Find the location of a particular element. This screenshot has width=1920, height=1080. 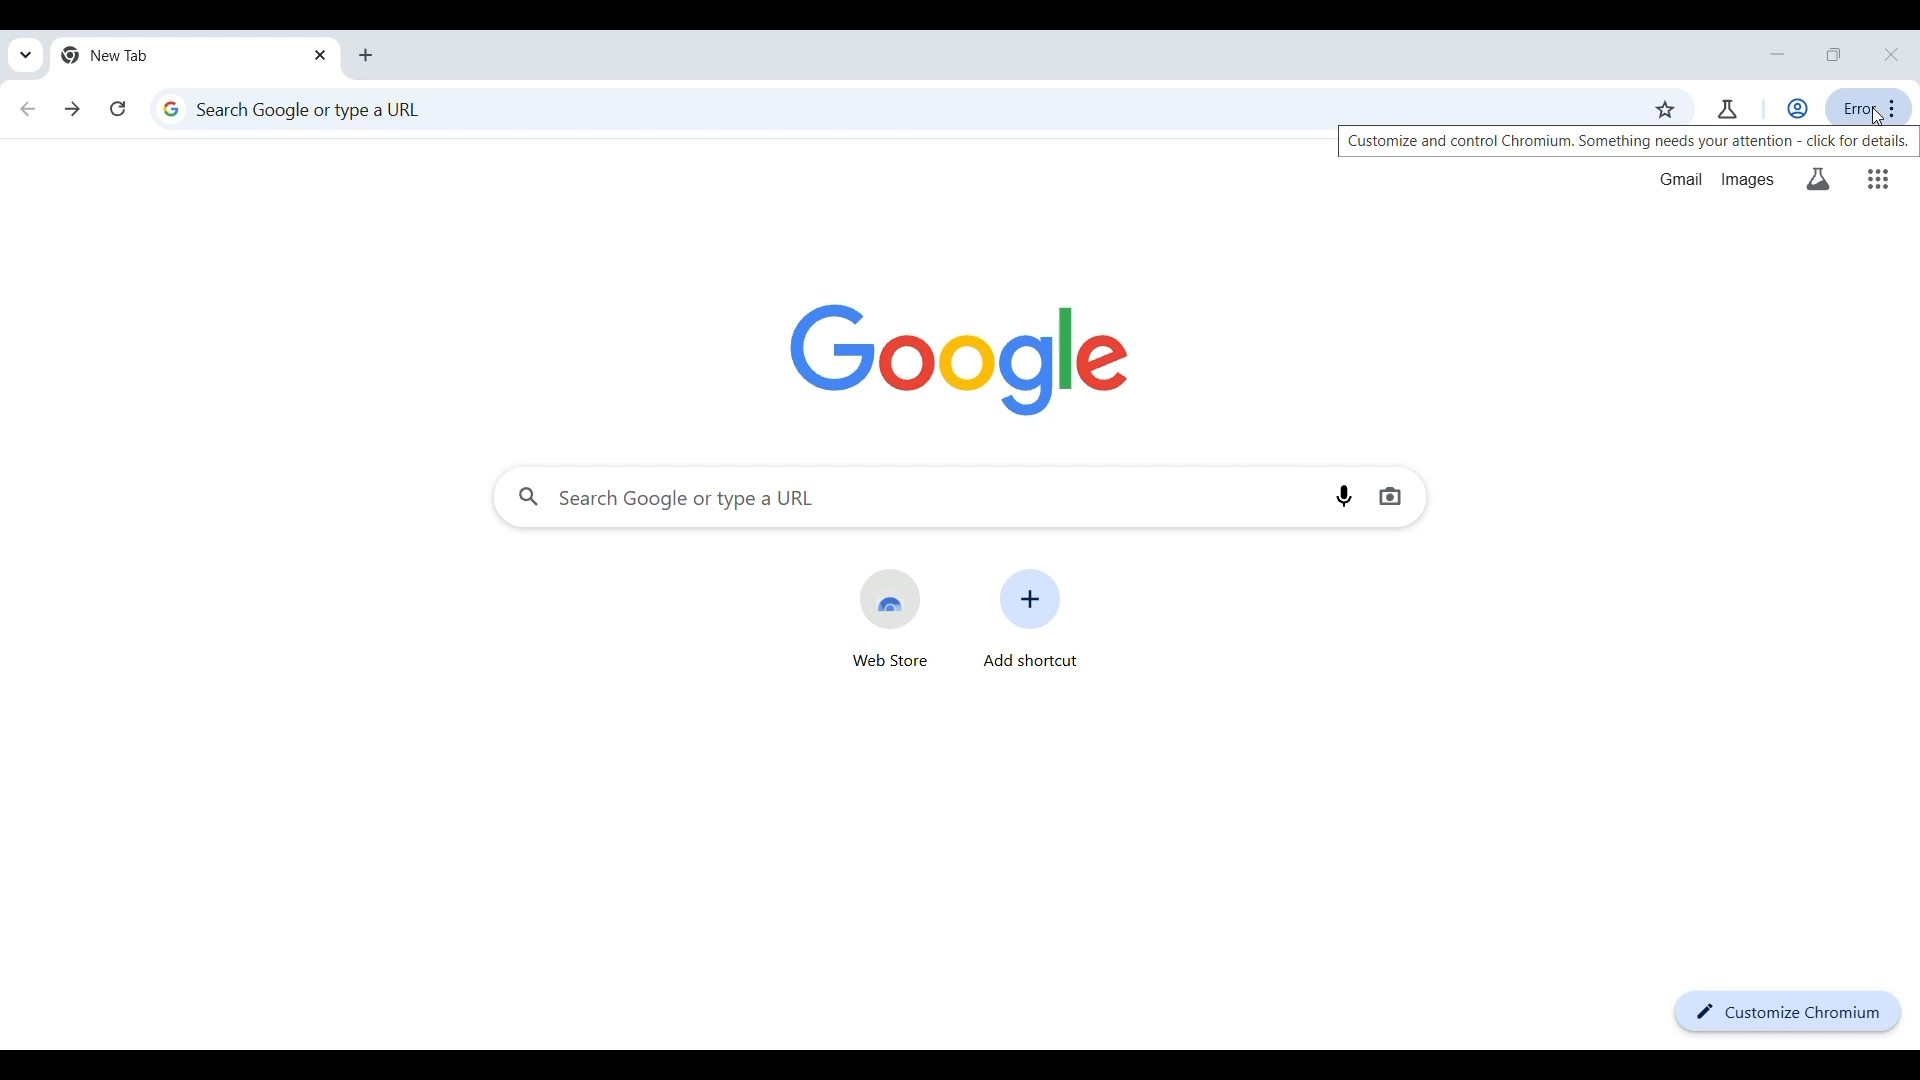

Web store is located at coordinates (890, 618).